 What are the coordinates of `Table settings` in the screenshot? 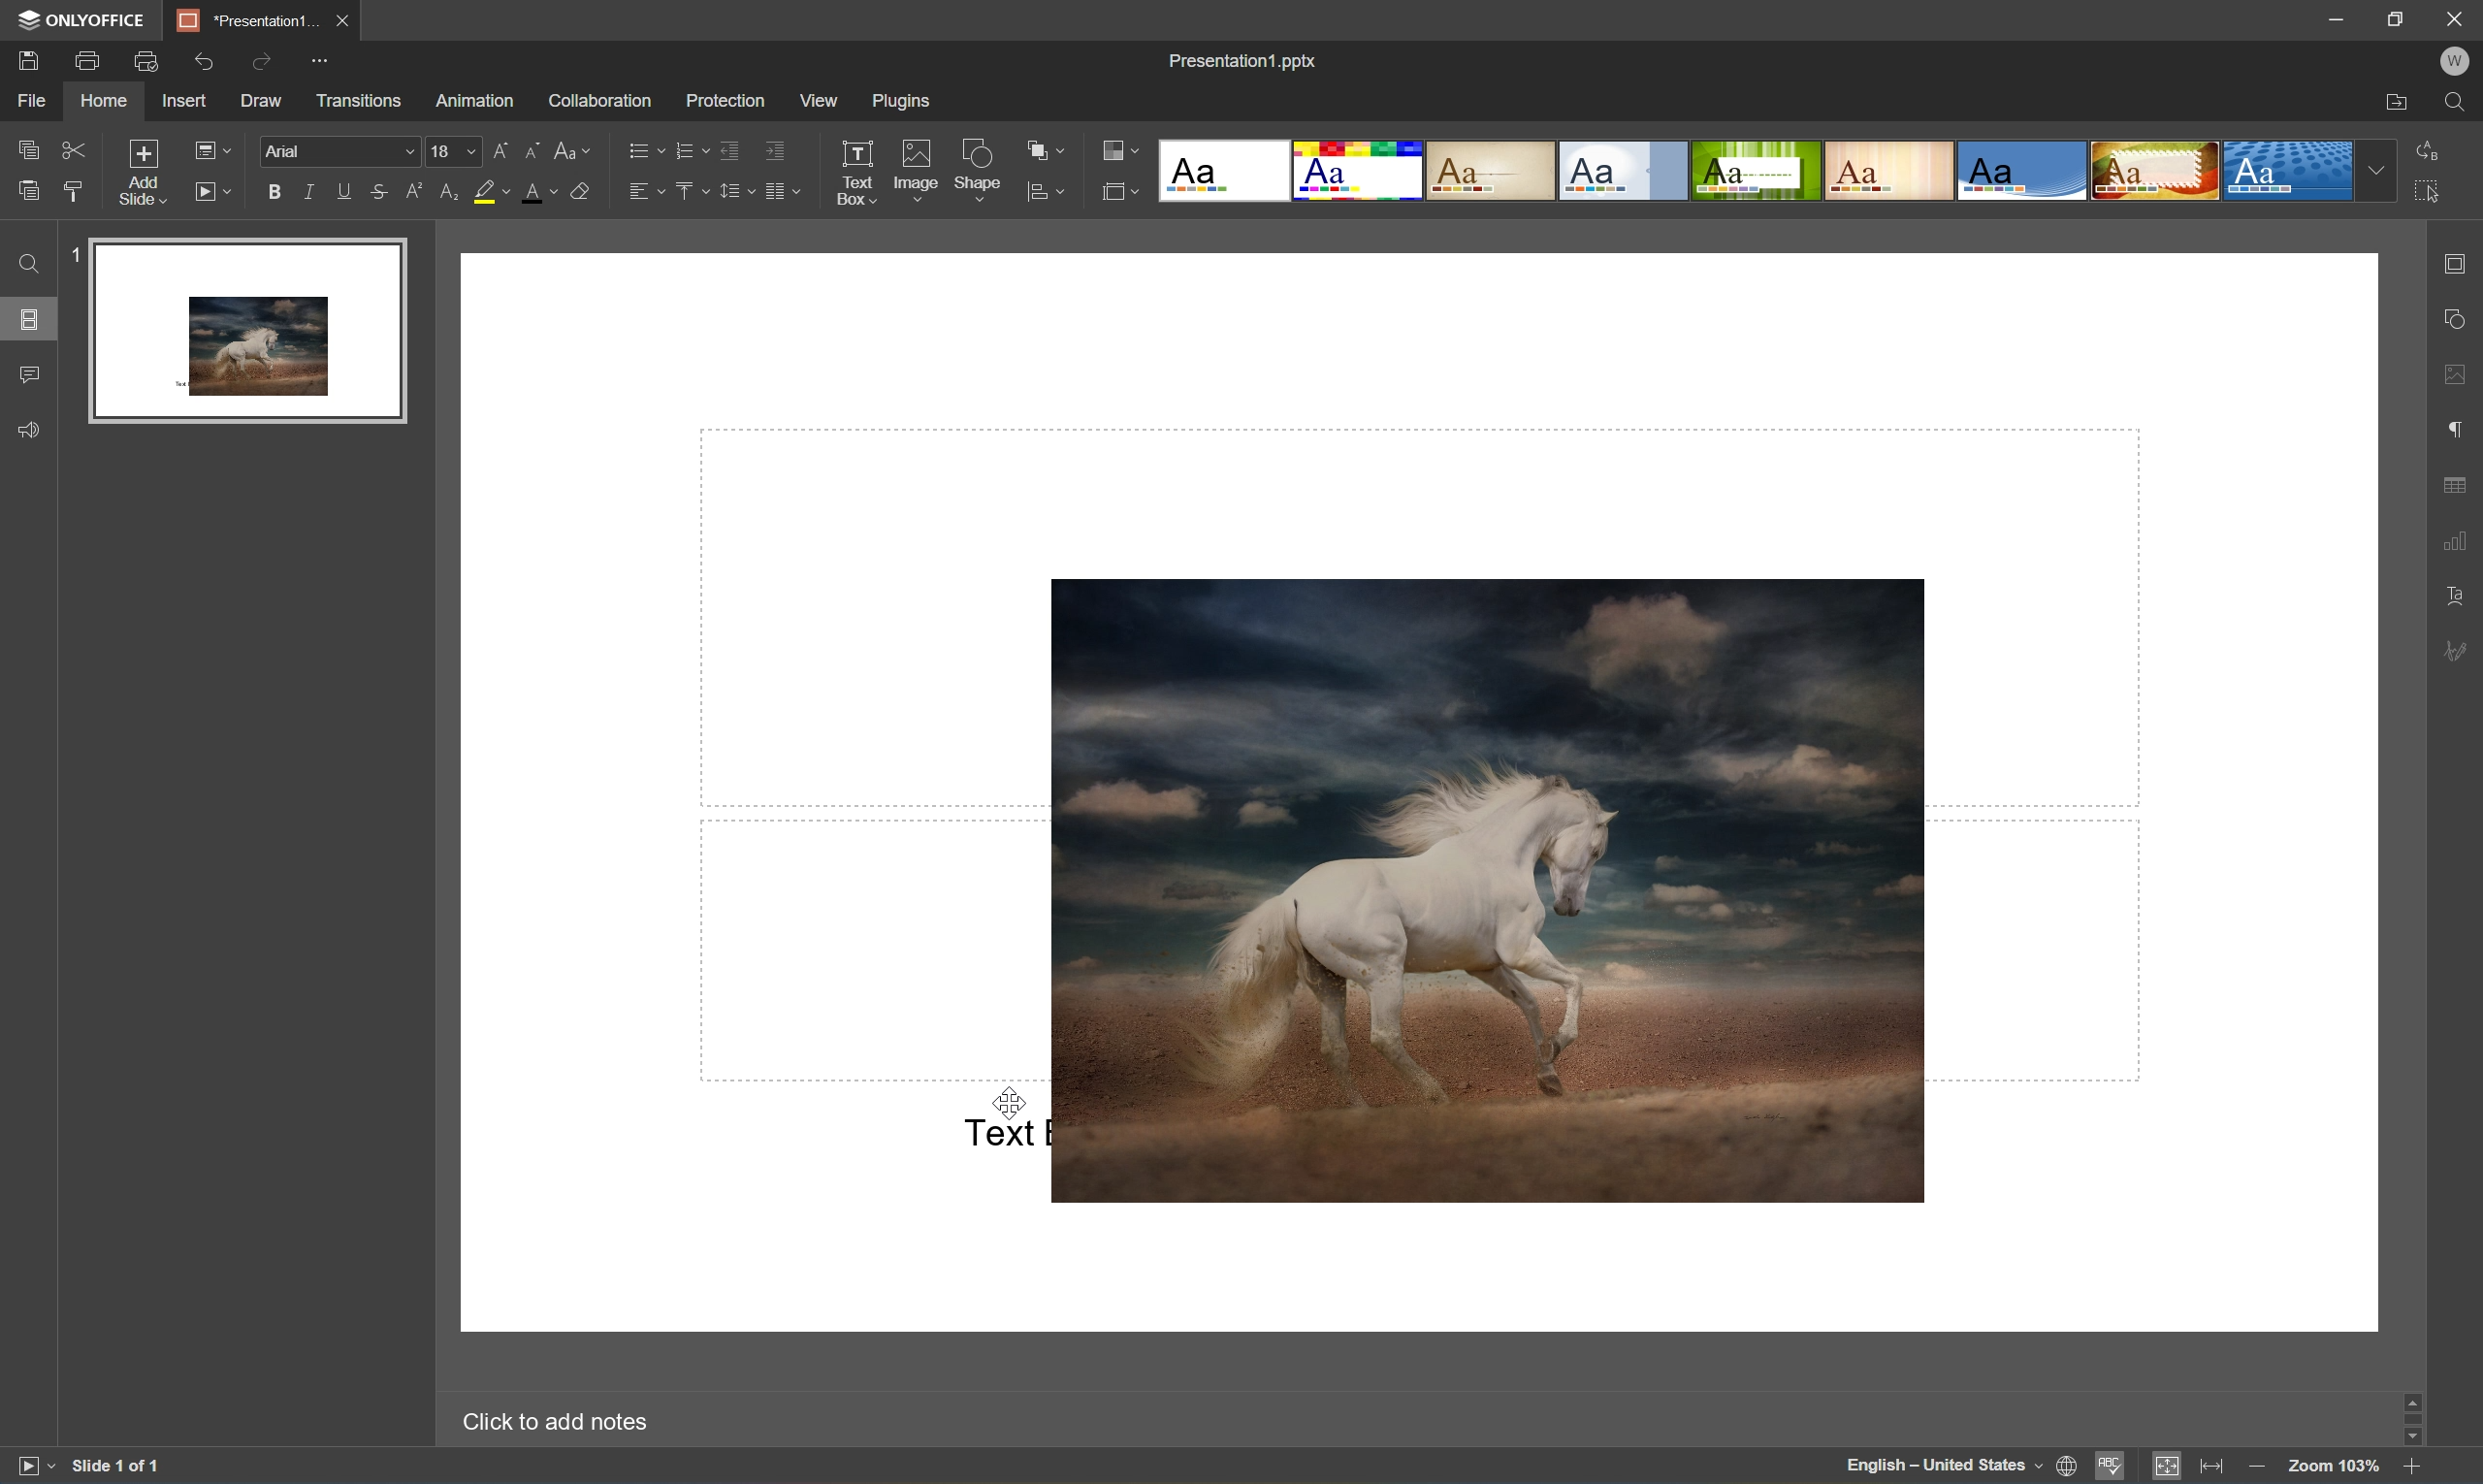 It's located at (2460, 490).